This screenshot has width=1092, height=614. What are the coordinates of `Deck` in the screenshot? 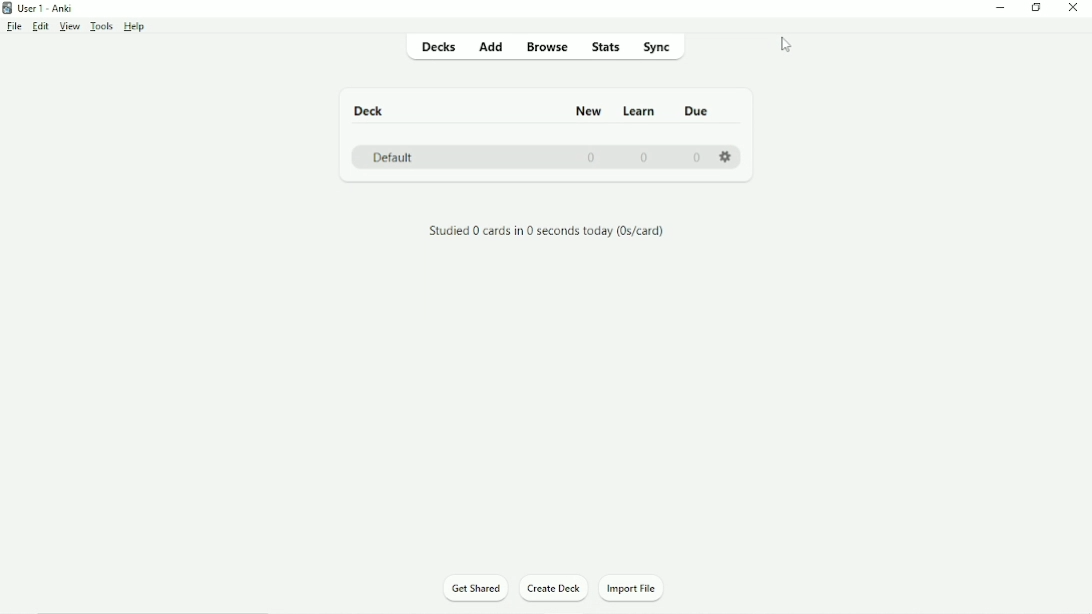 It's located at (372, 110).